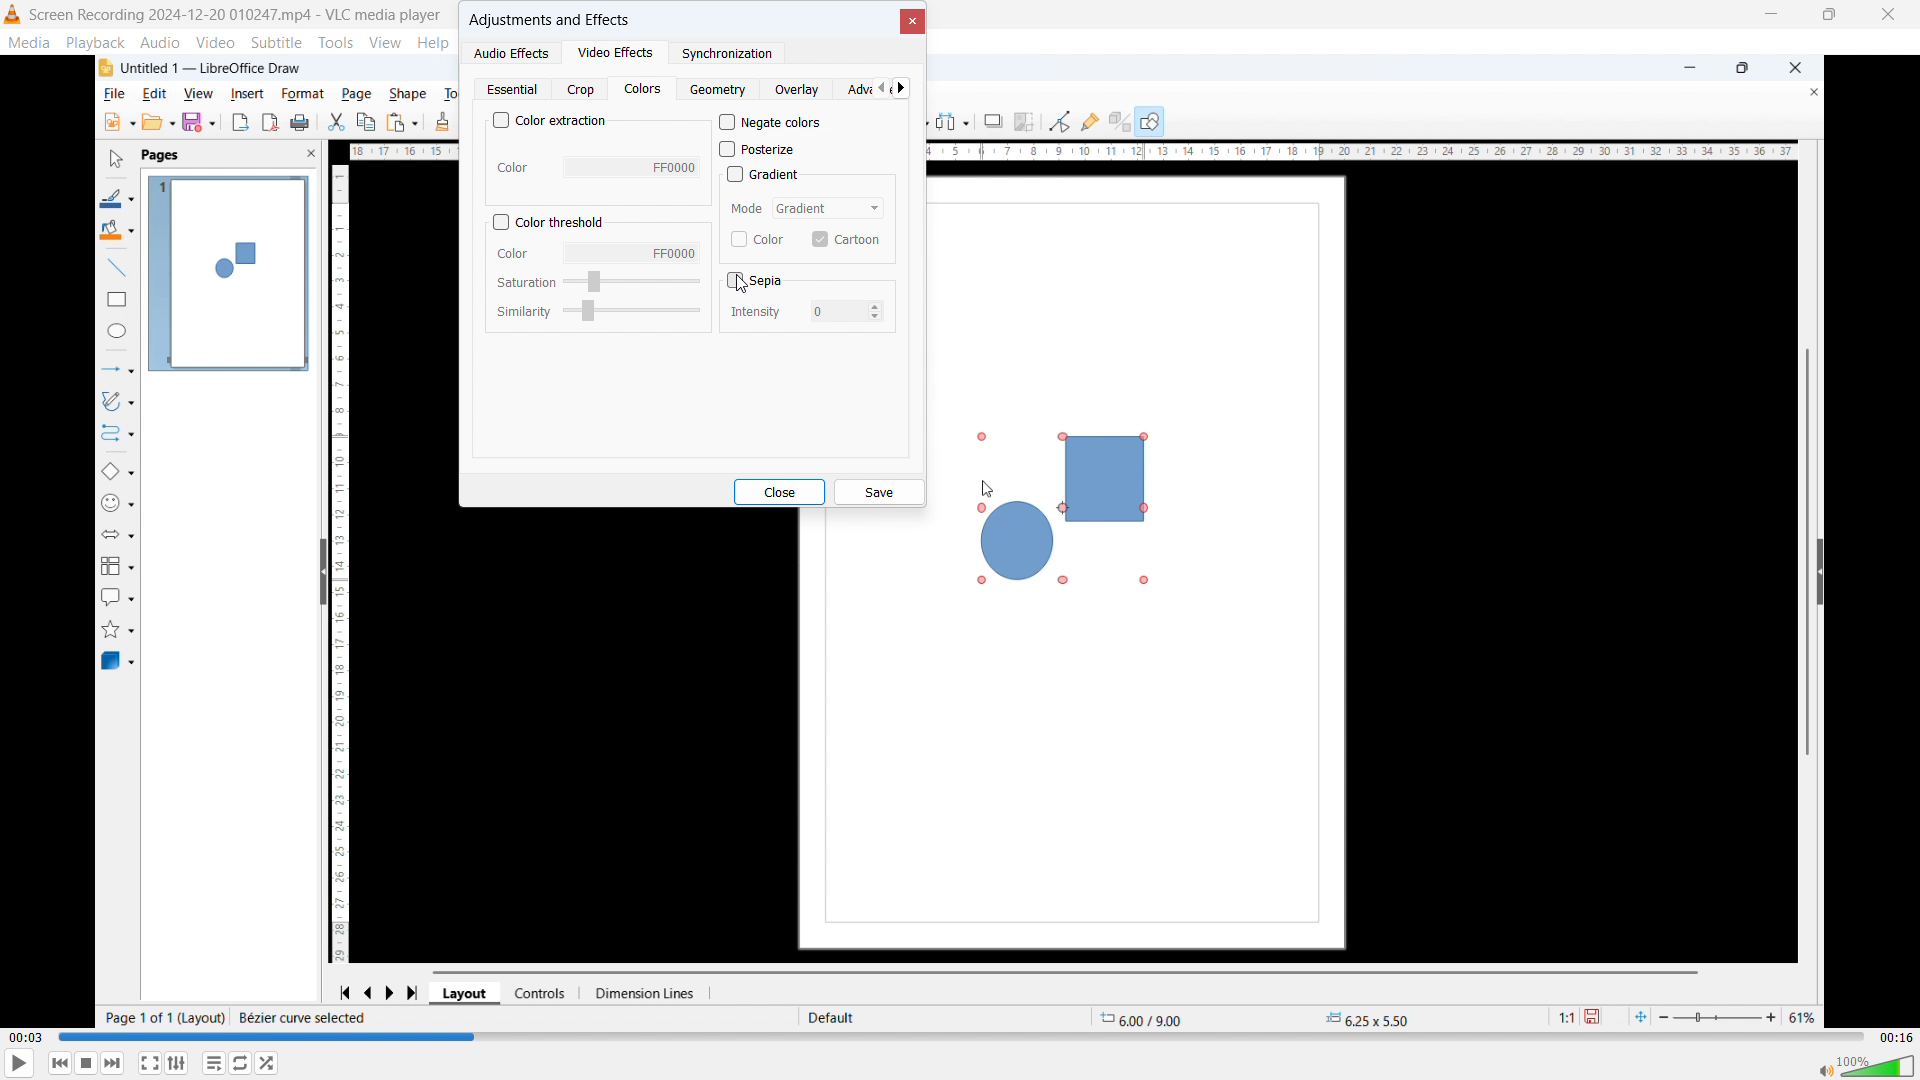 The image size is (1920, 1080). Describe the element at coordinates (902, 87) in the screenshot. I see `Scroll right ` at that location.